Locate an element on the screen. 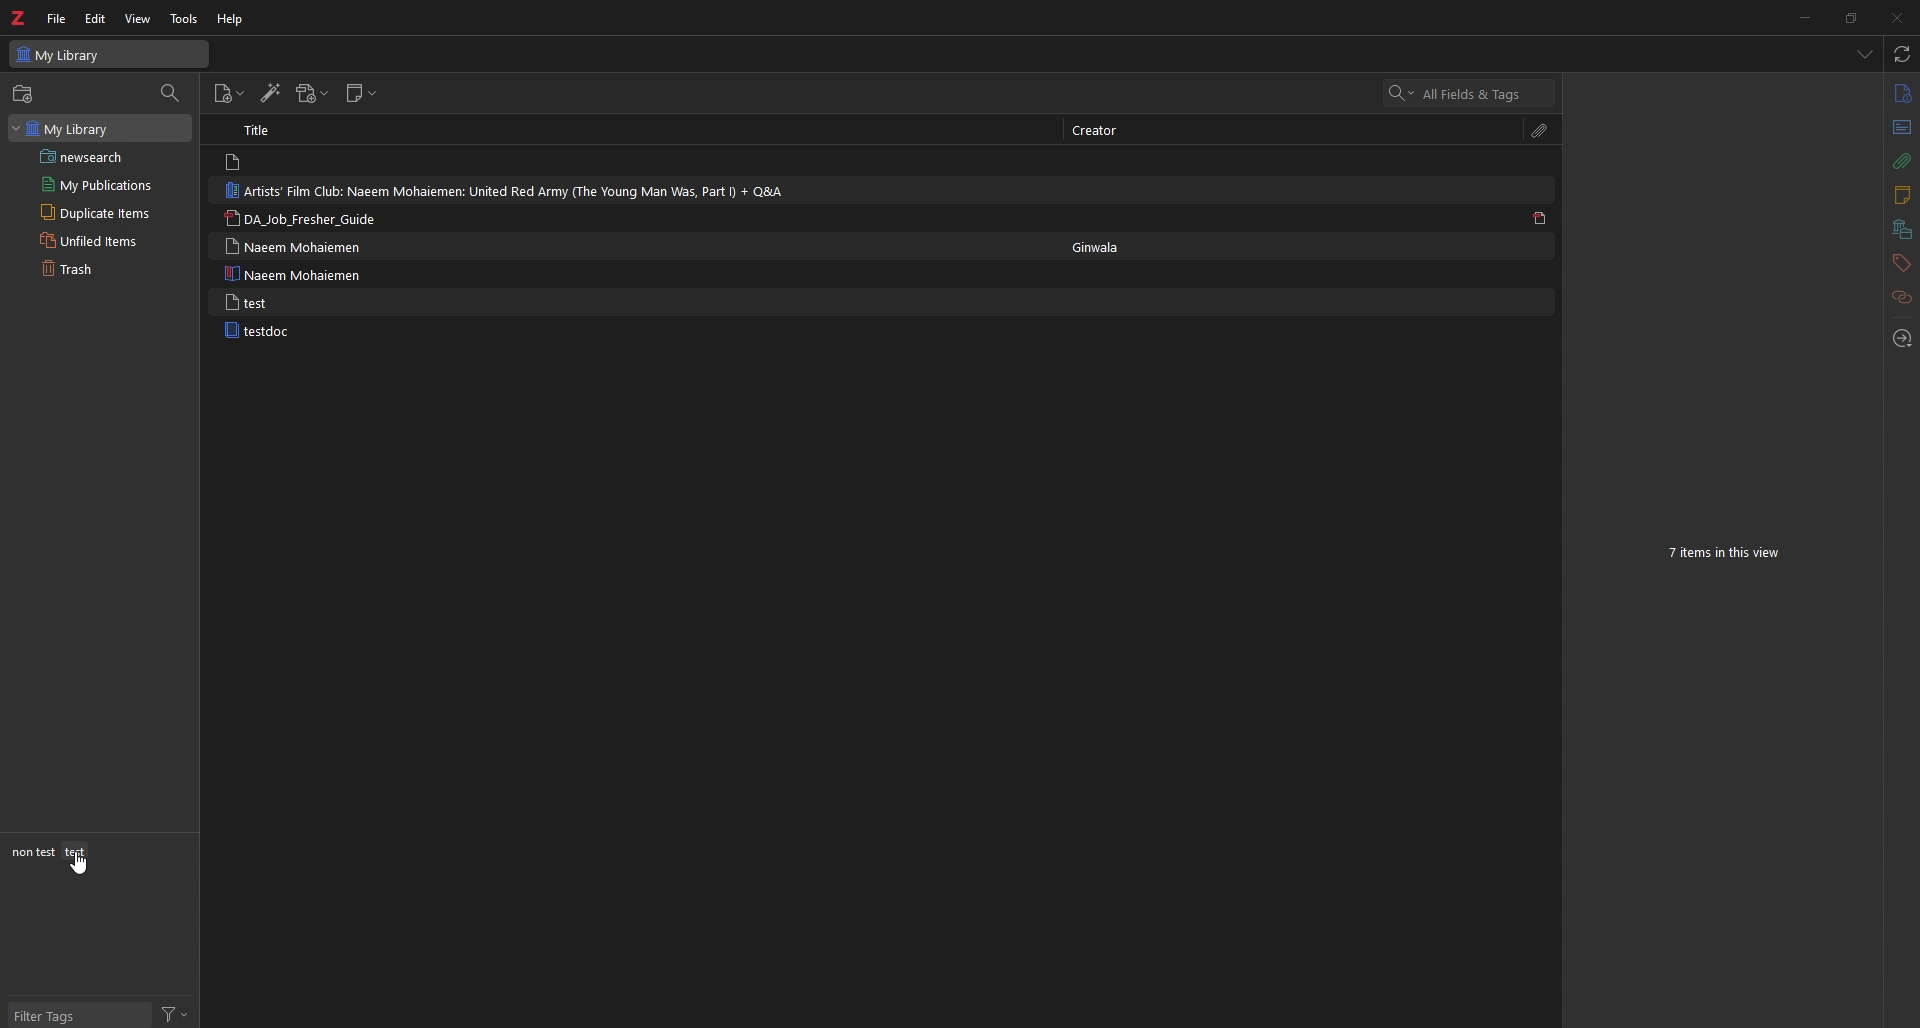 The image size is (1920, 1028). creator is located at coordinates (1109, 130).